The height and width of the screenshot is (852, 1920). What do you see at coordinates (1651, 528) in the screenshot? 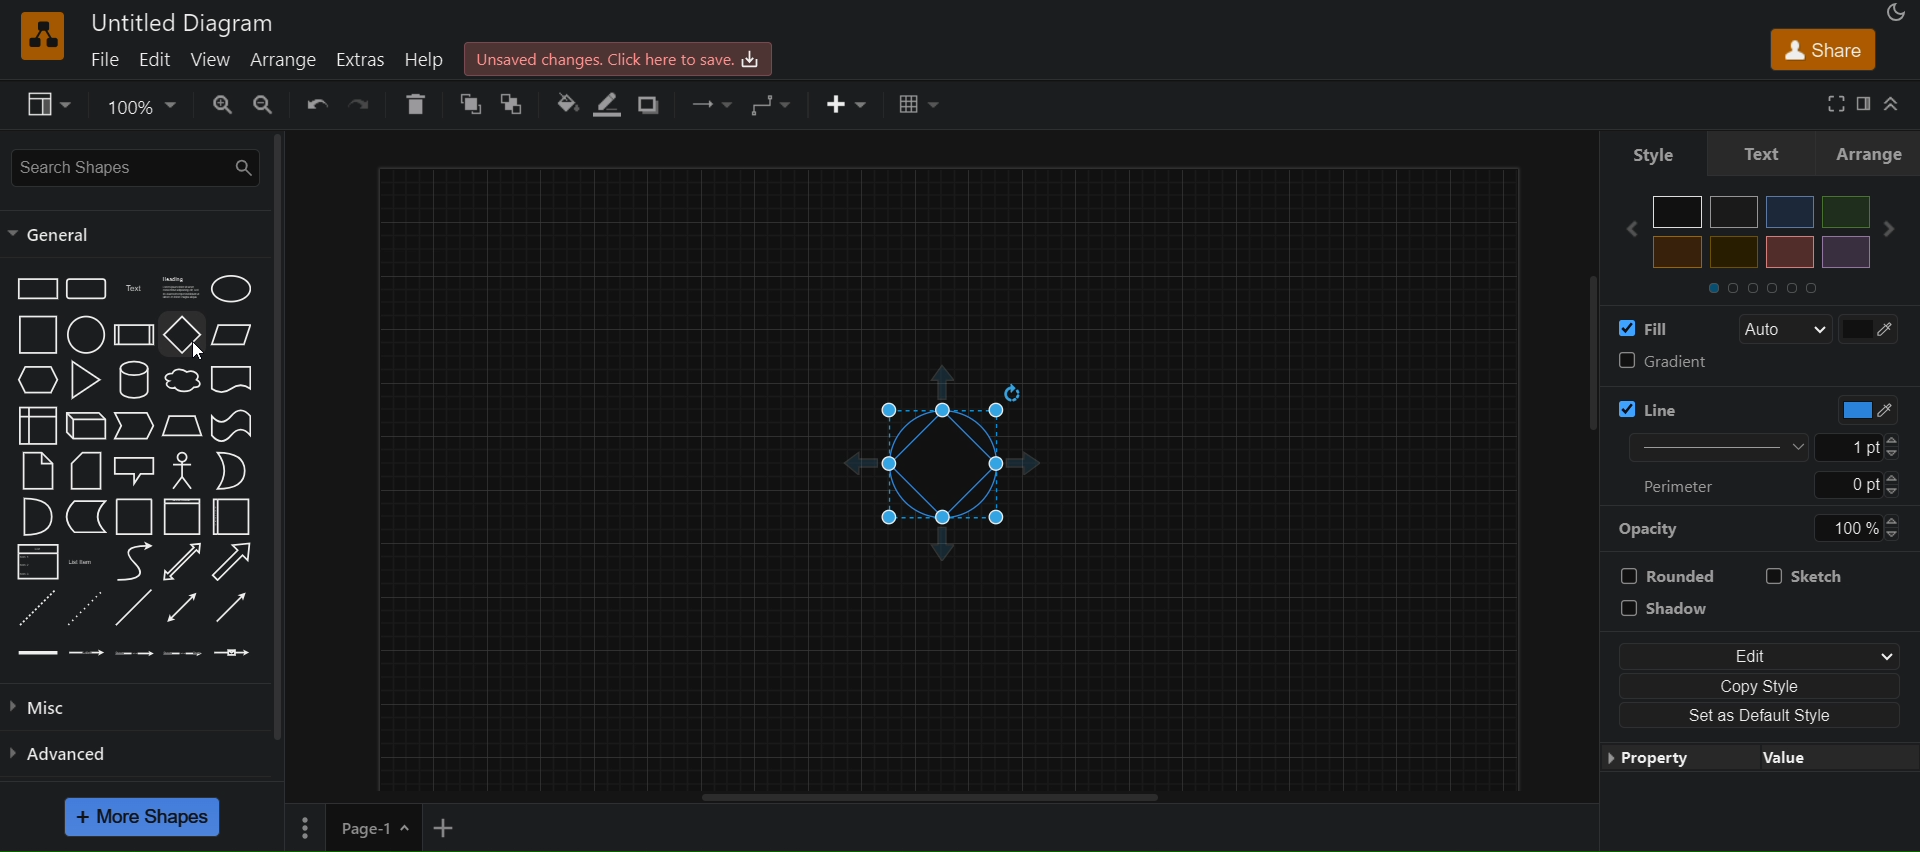
I see `opacity` at bounding box center [1651, 528].